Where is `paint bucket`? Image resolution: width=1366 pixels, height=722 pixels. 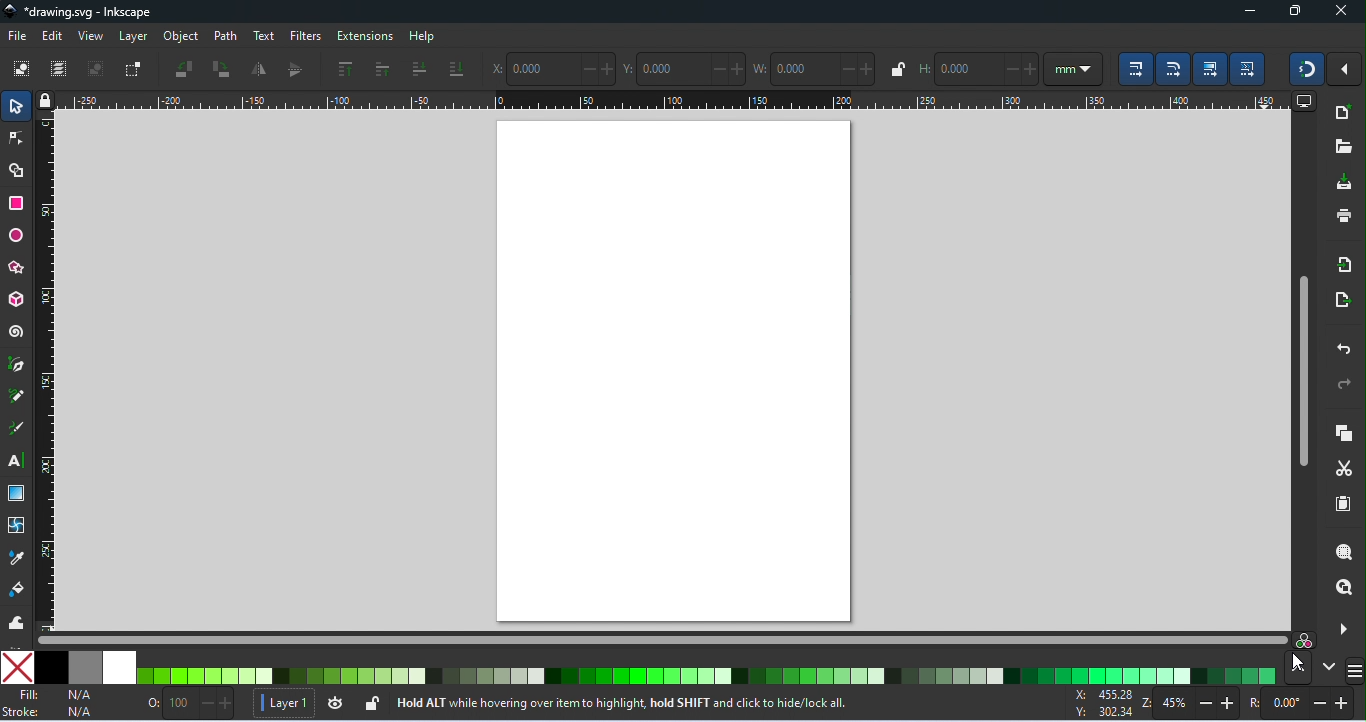 paint bucket is located at coordinates (20, 590).